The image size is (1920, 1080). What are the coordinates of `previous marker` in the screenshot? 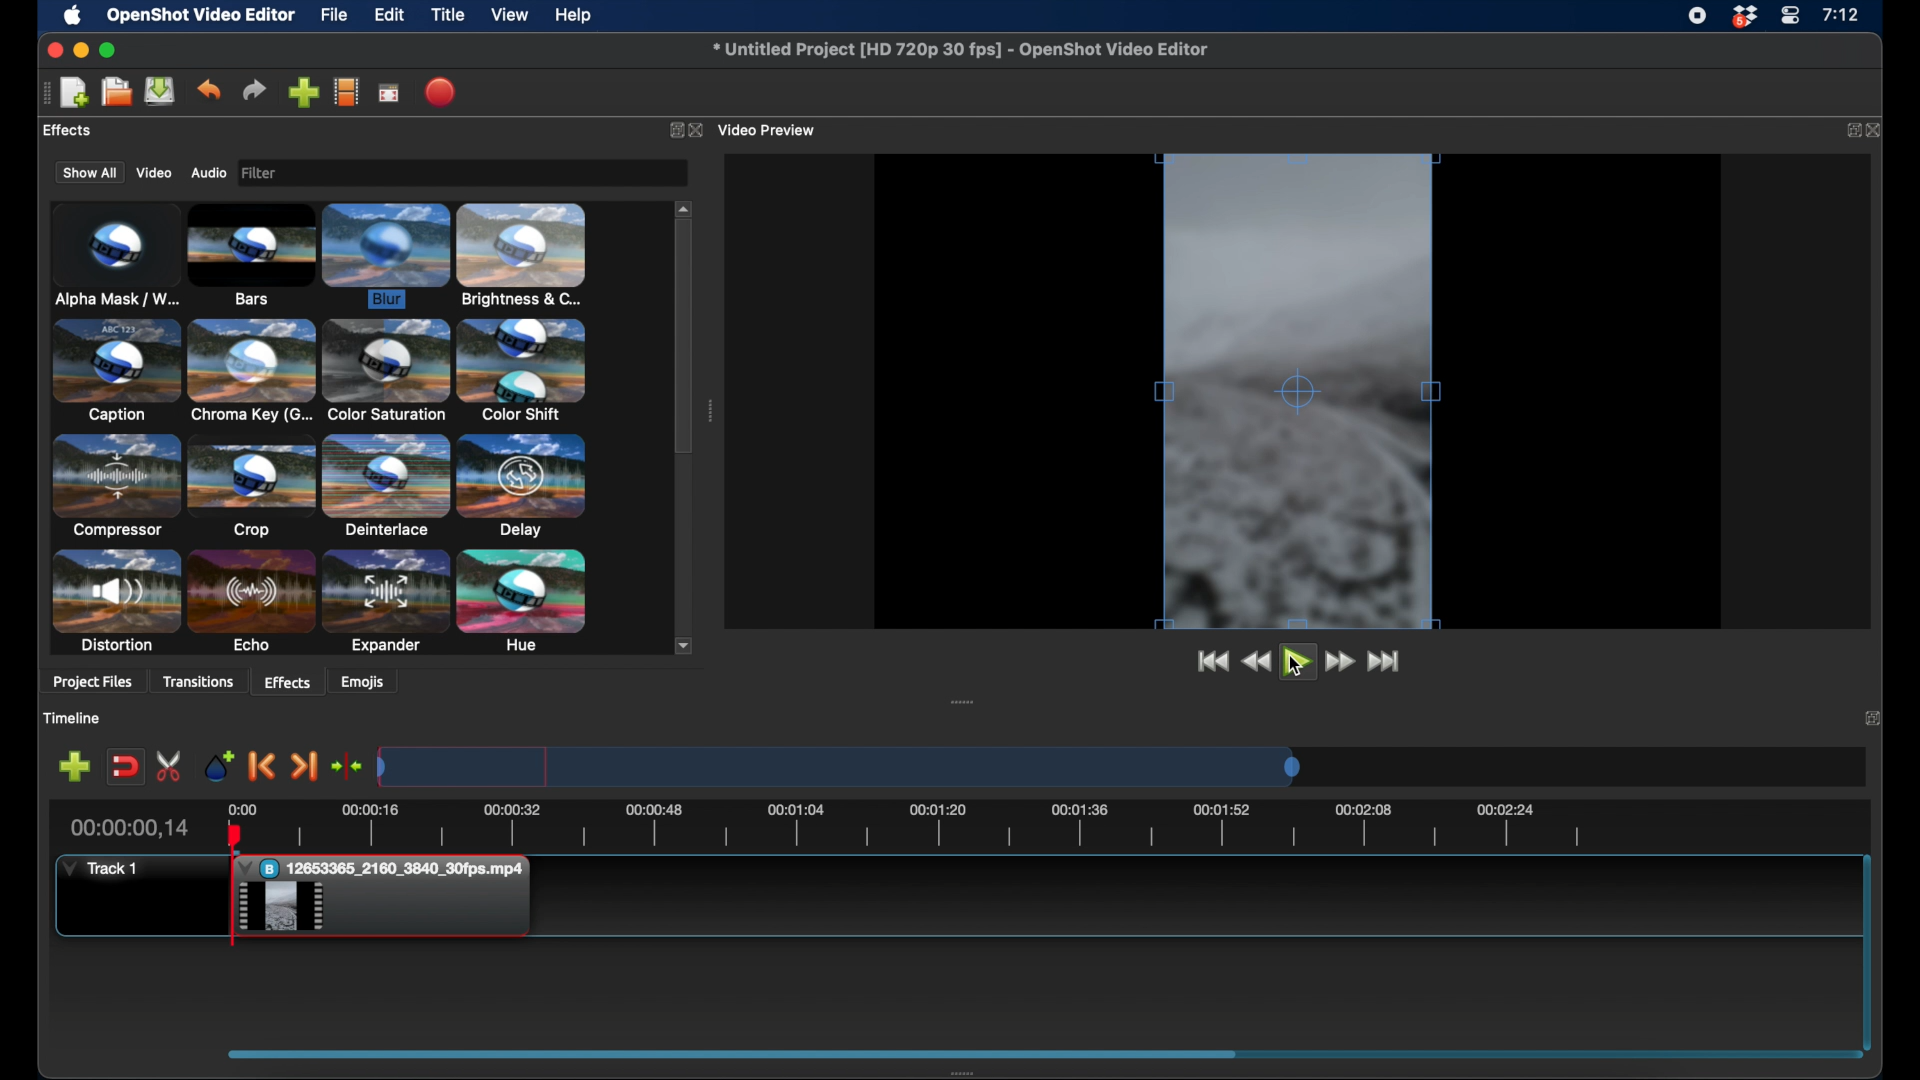 It's located at (263, 766).